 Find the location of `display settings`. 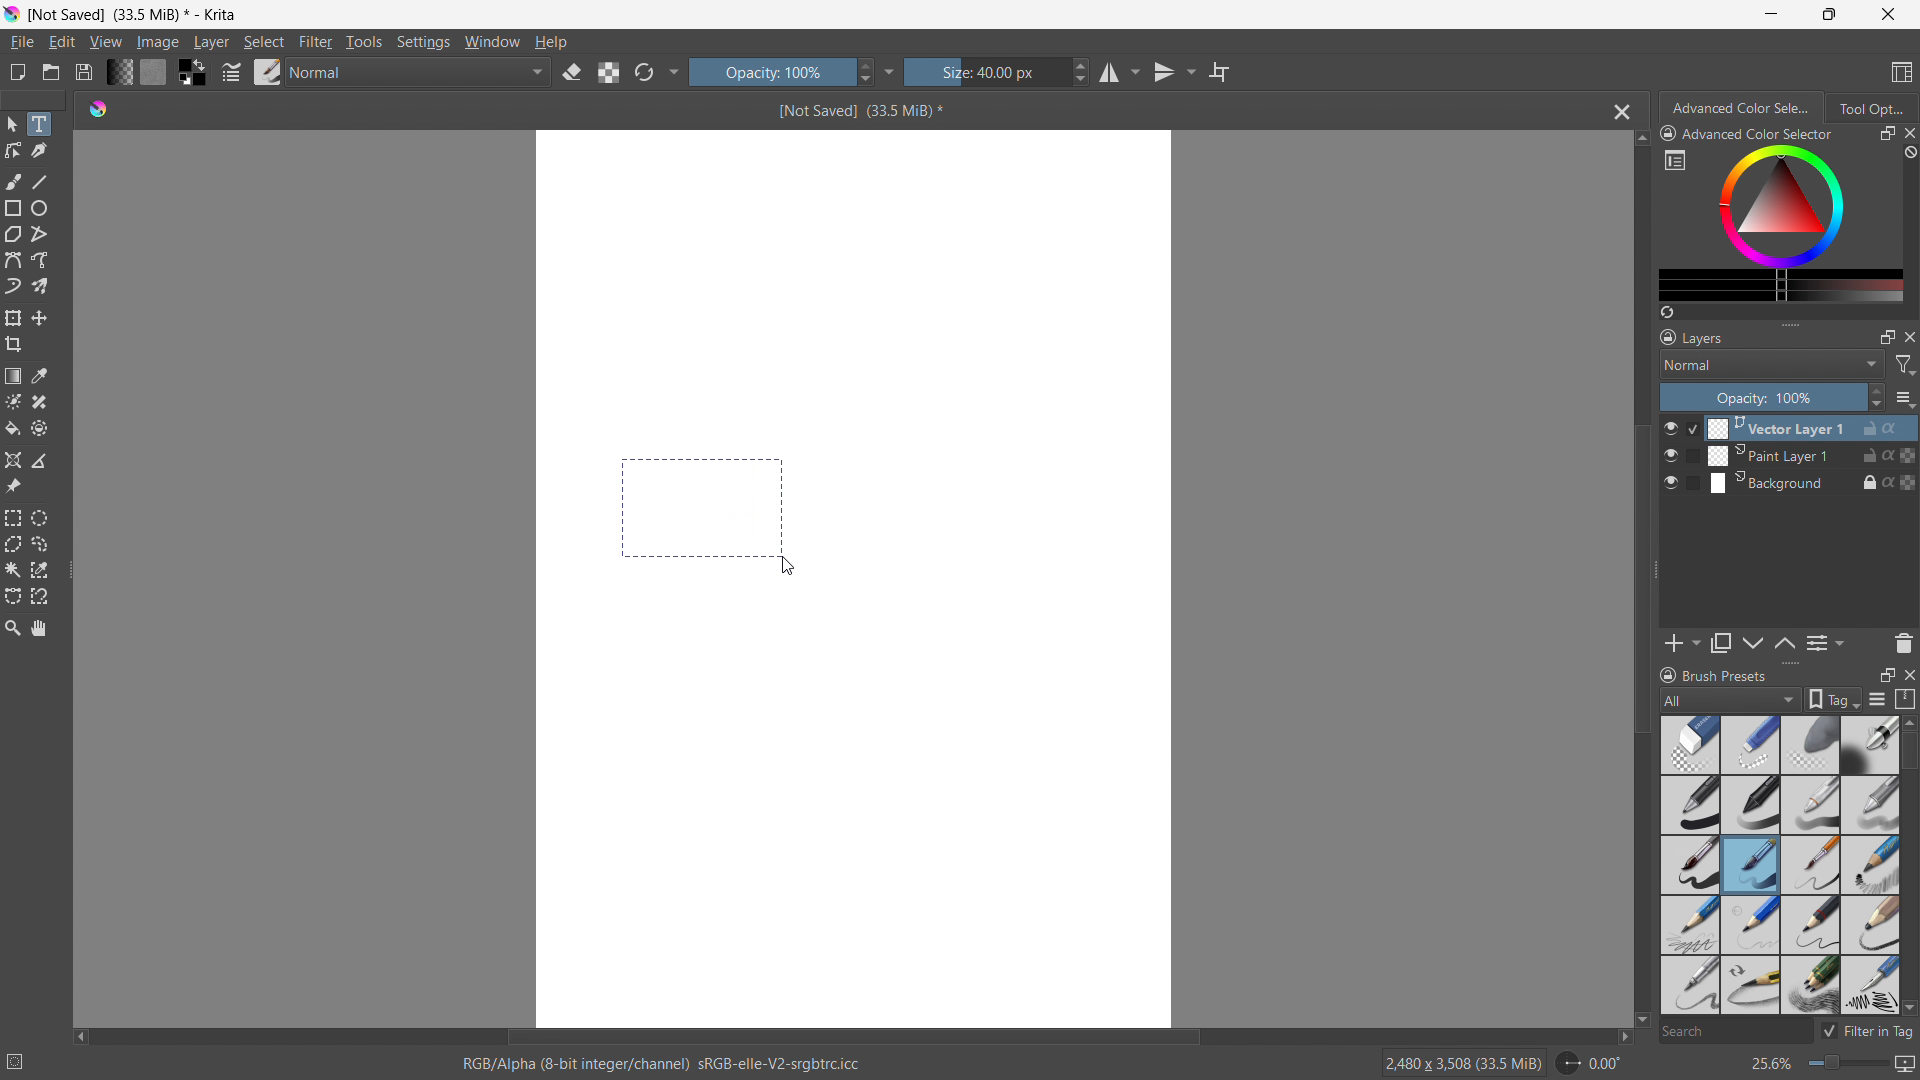

display settings is located at coordinates (1877, 699).